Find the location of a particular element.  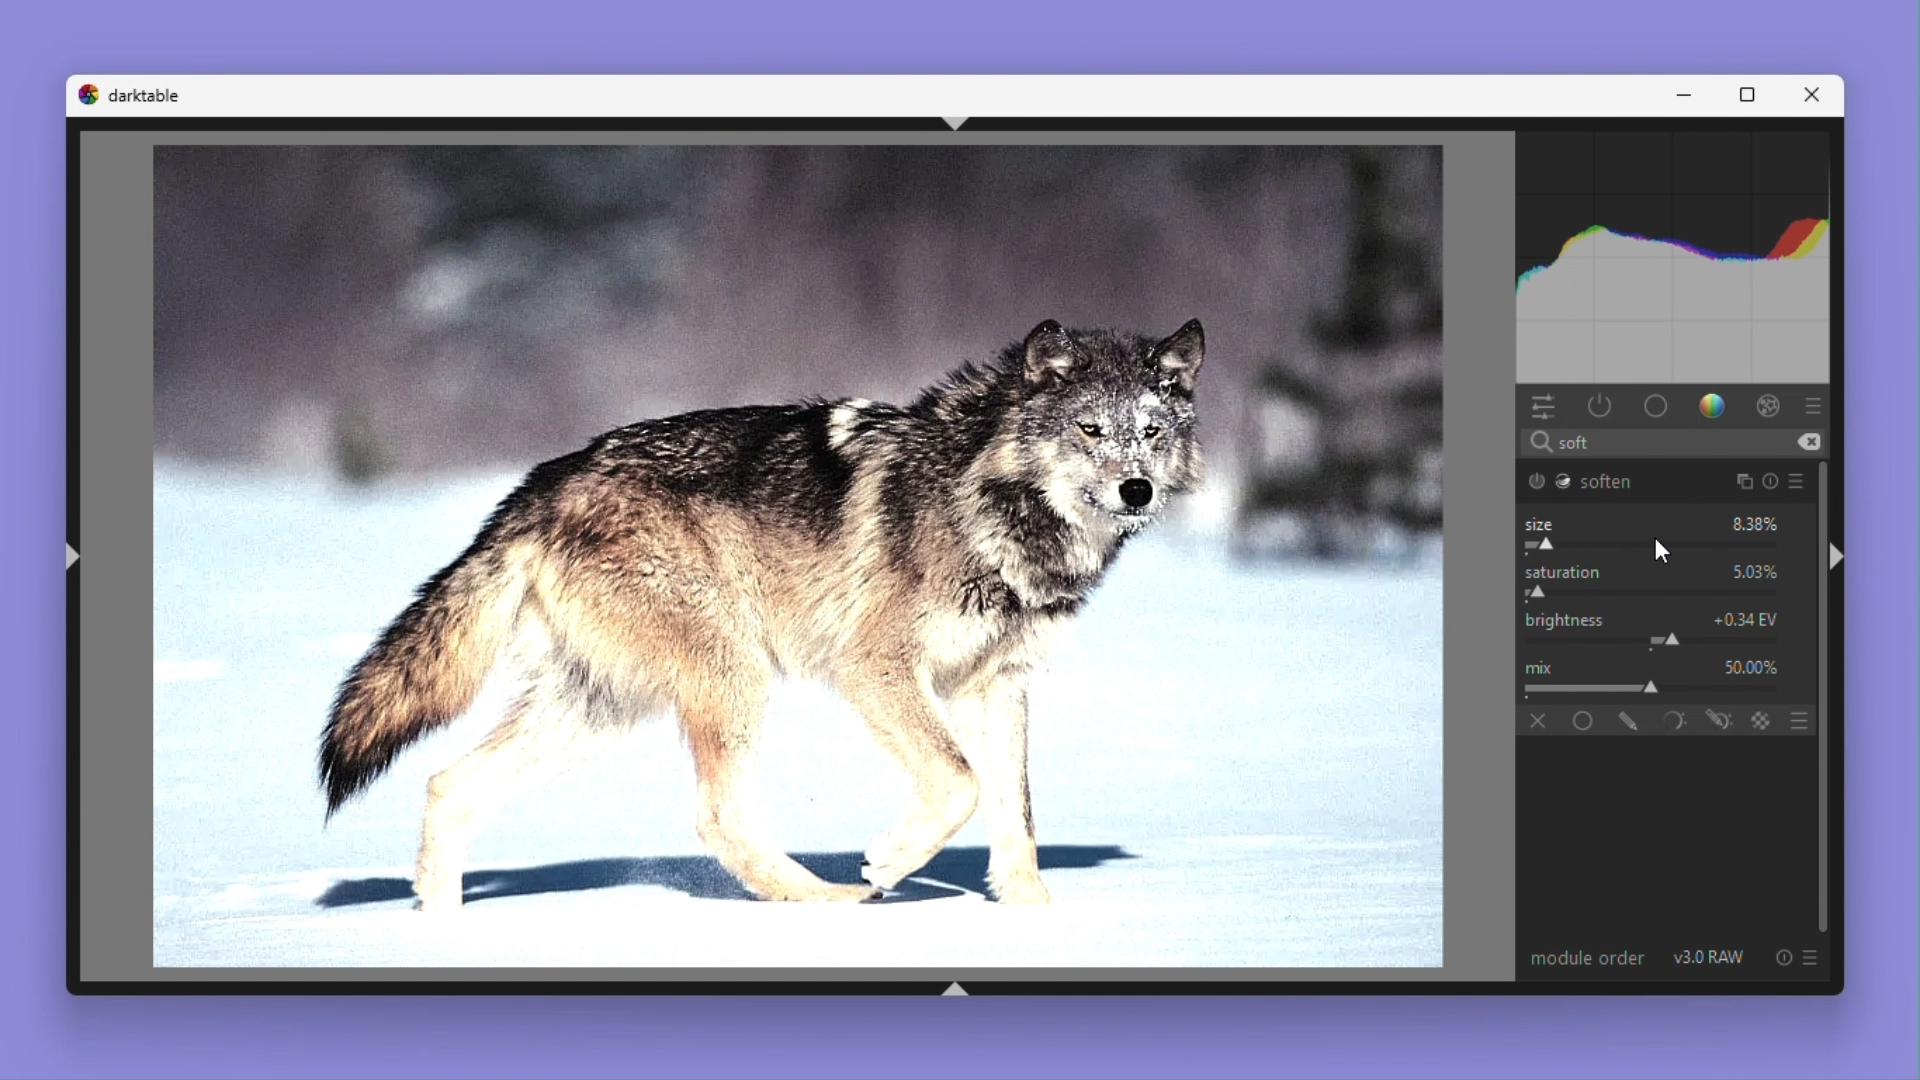

v 3.0 RAW is located at coordinates (1711, 957).